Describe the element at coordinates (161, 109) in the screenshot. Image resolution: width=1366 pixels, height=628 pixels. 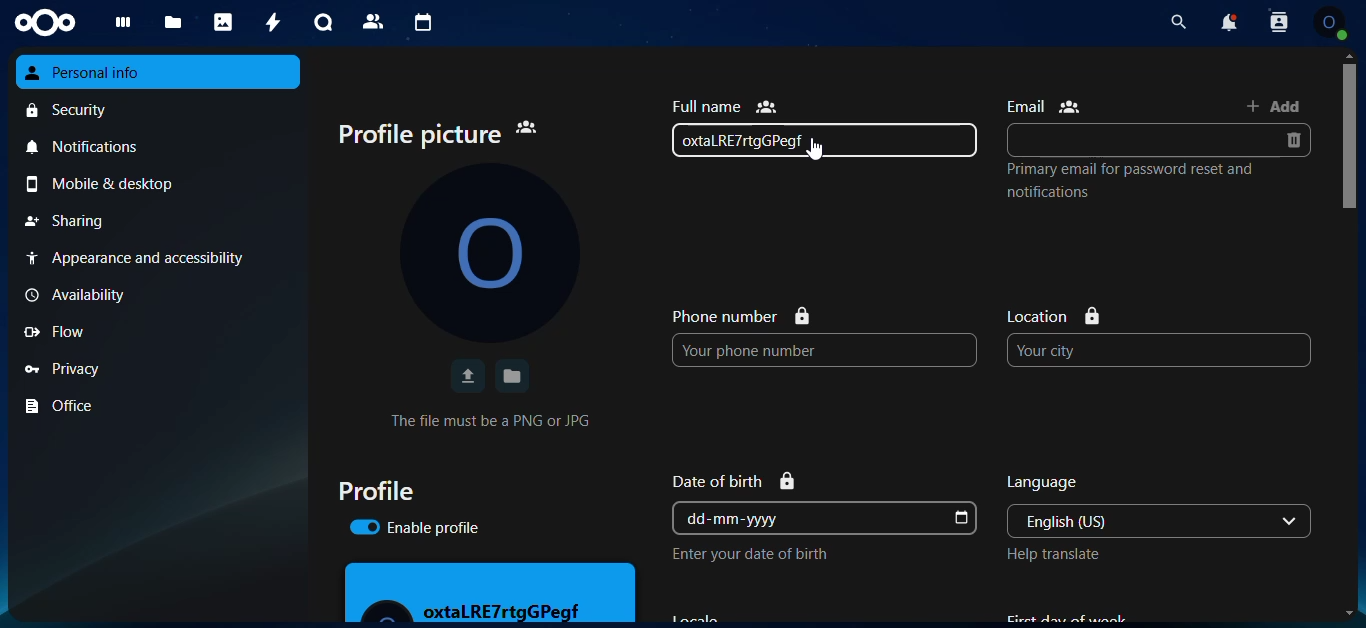
I see `security` at that location.